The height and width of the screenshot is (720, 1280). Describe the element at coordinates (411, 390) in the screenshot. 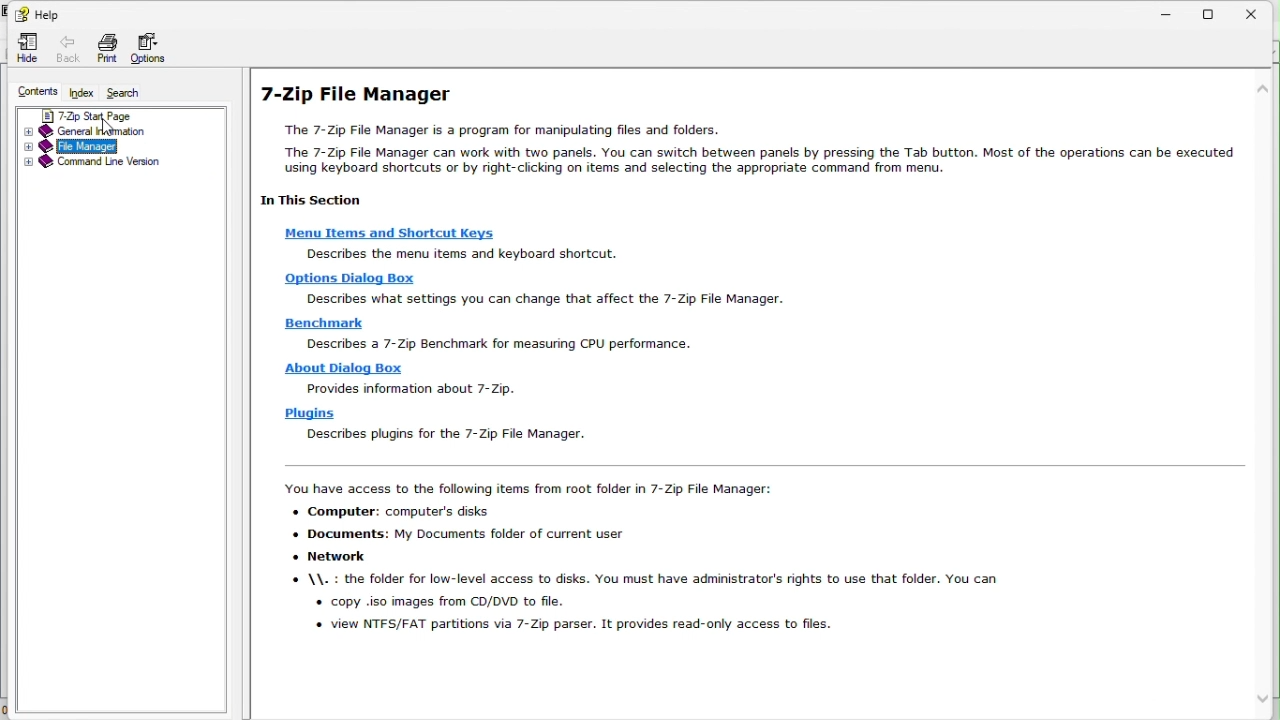

I see `describe about dialog box` at that location.